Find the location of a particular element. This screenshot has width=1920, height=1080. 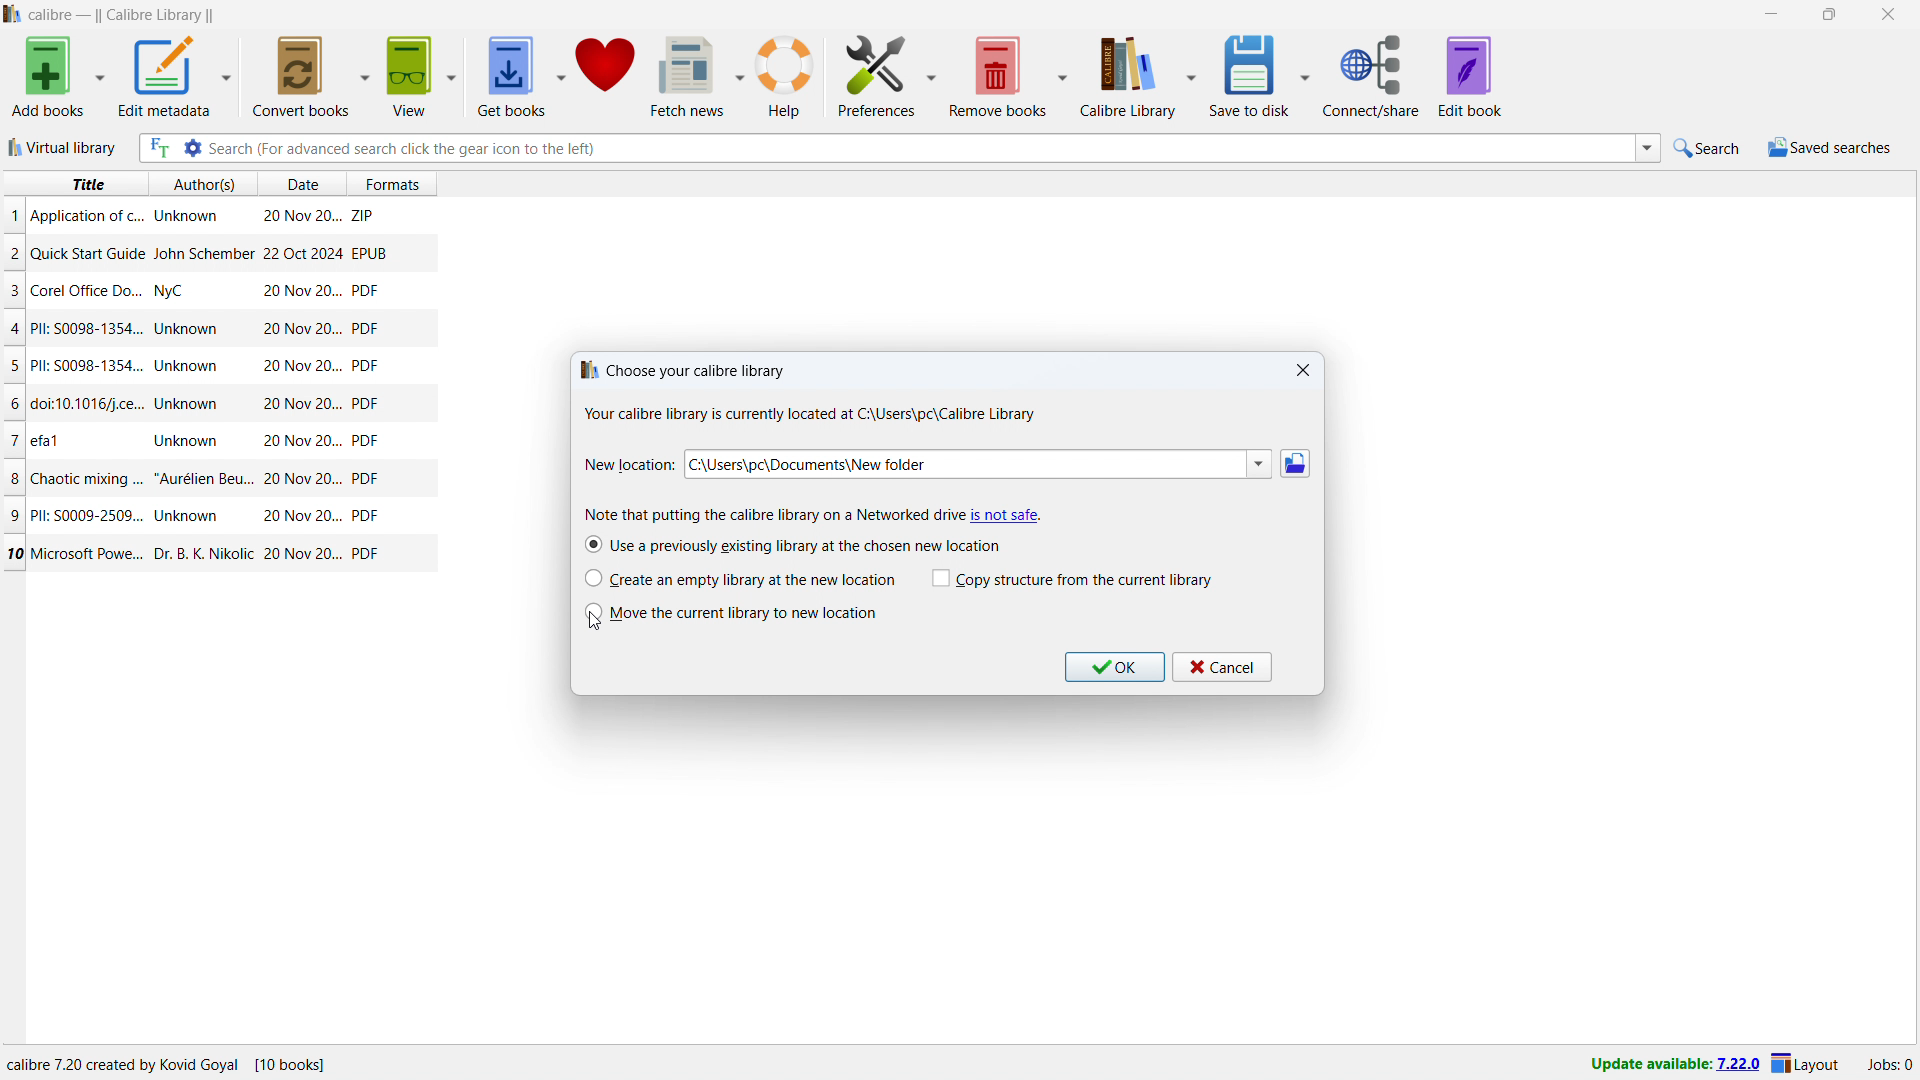

minimize is located at coordinates (1769, 15).